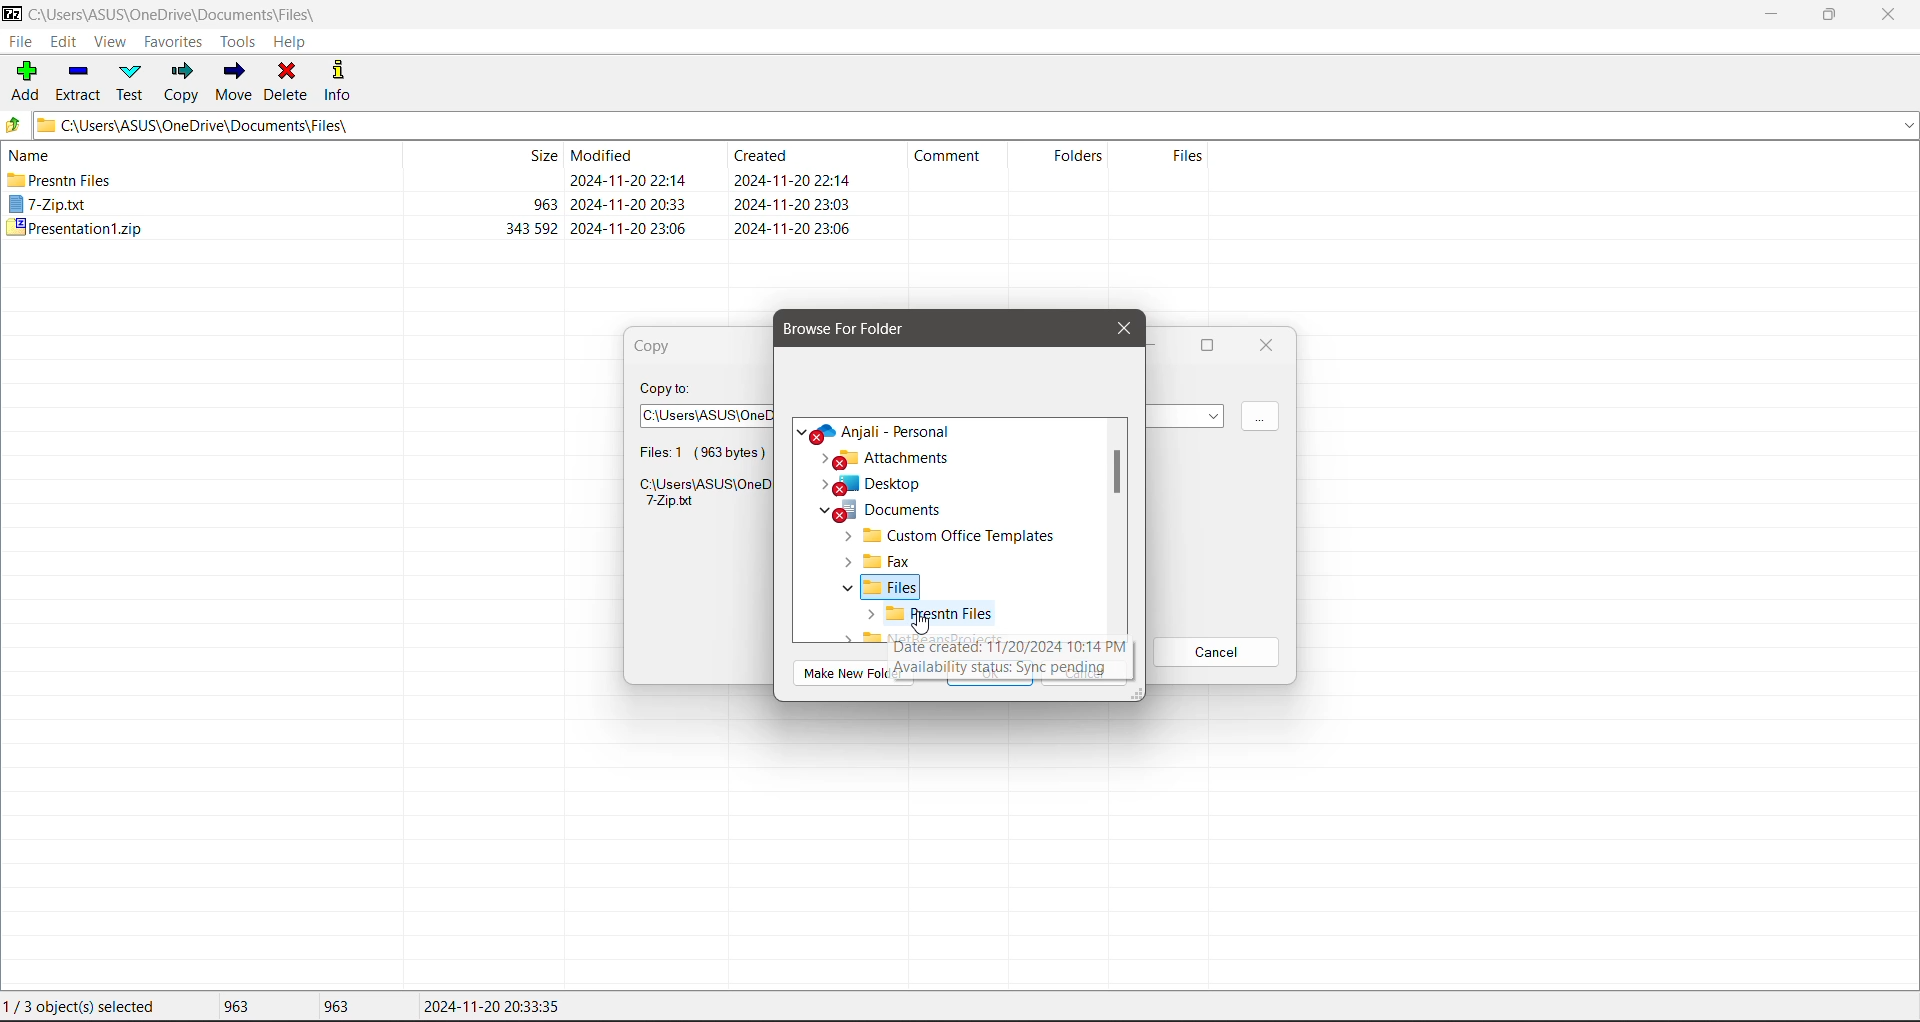  I want to click on Minimize, so click(1769, 14).